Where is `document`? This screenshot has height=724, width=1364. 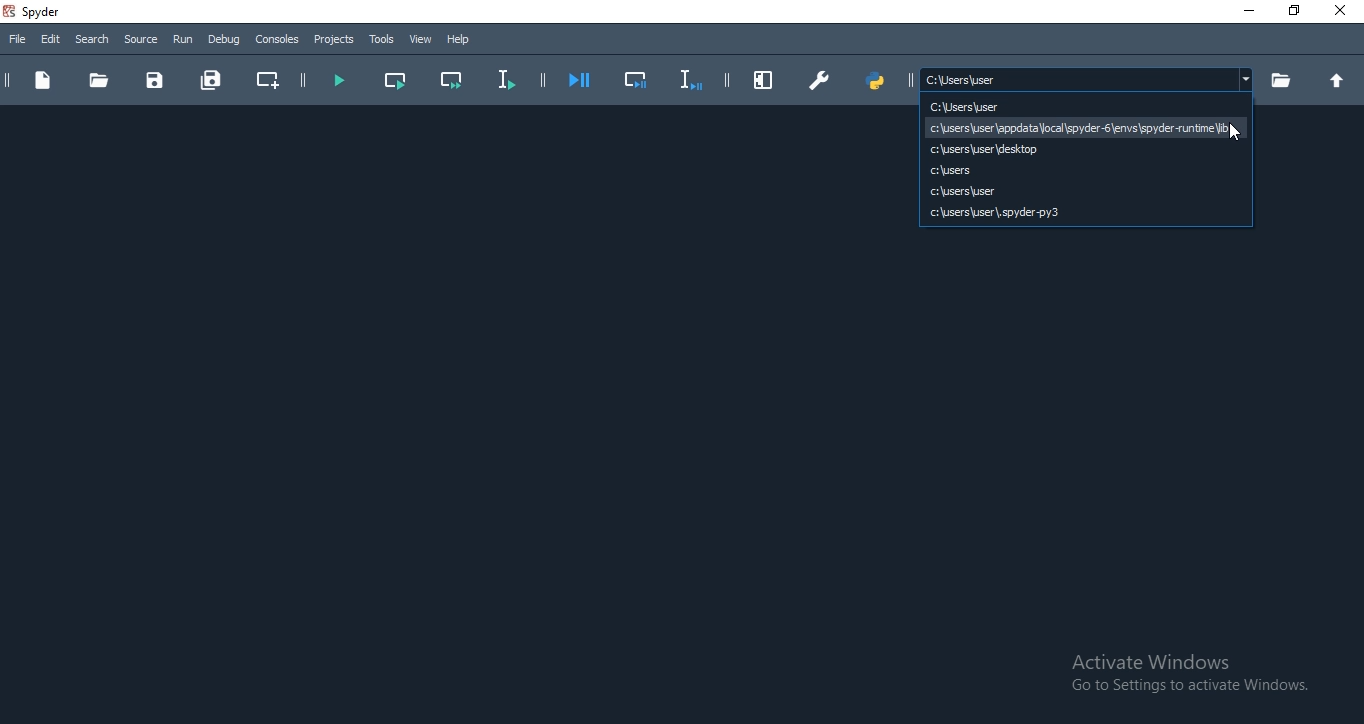 document is located at coordinates (42, 82).